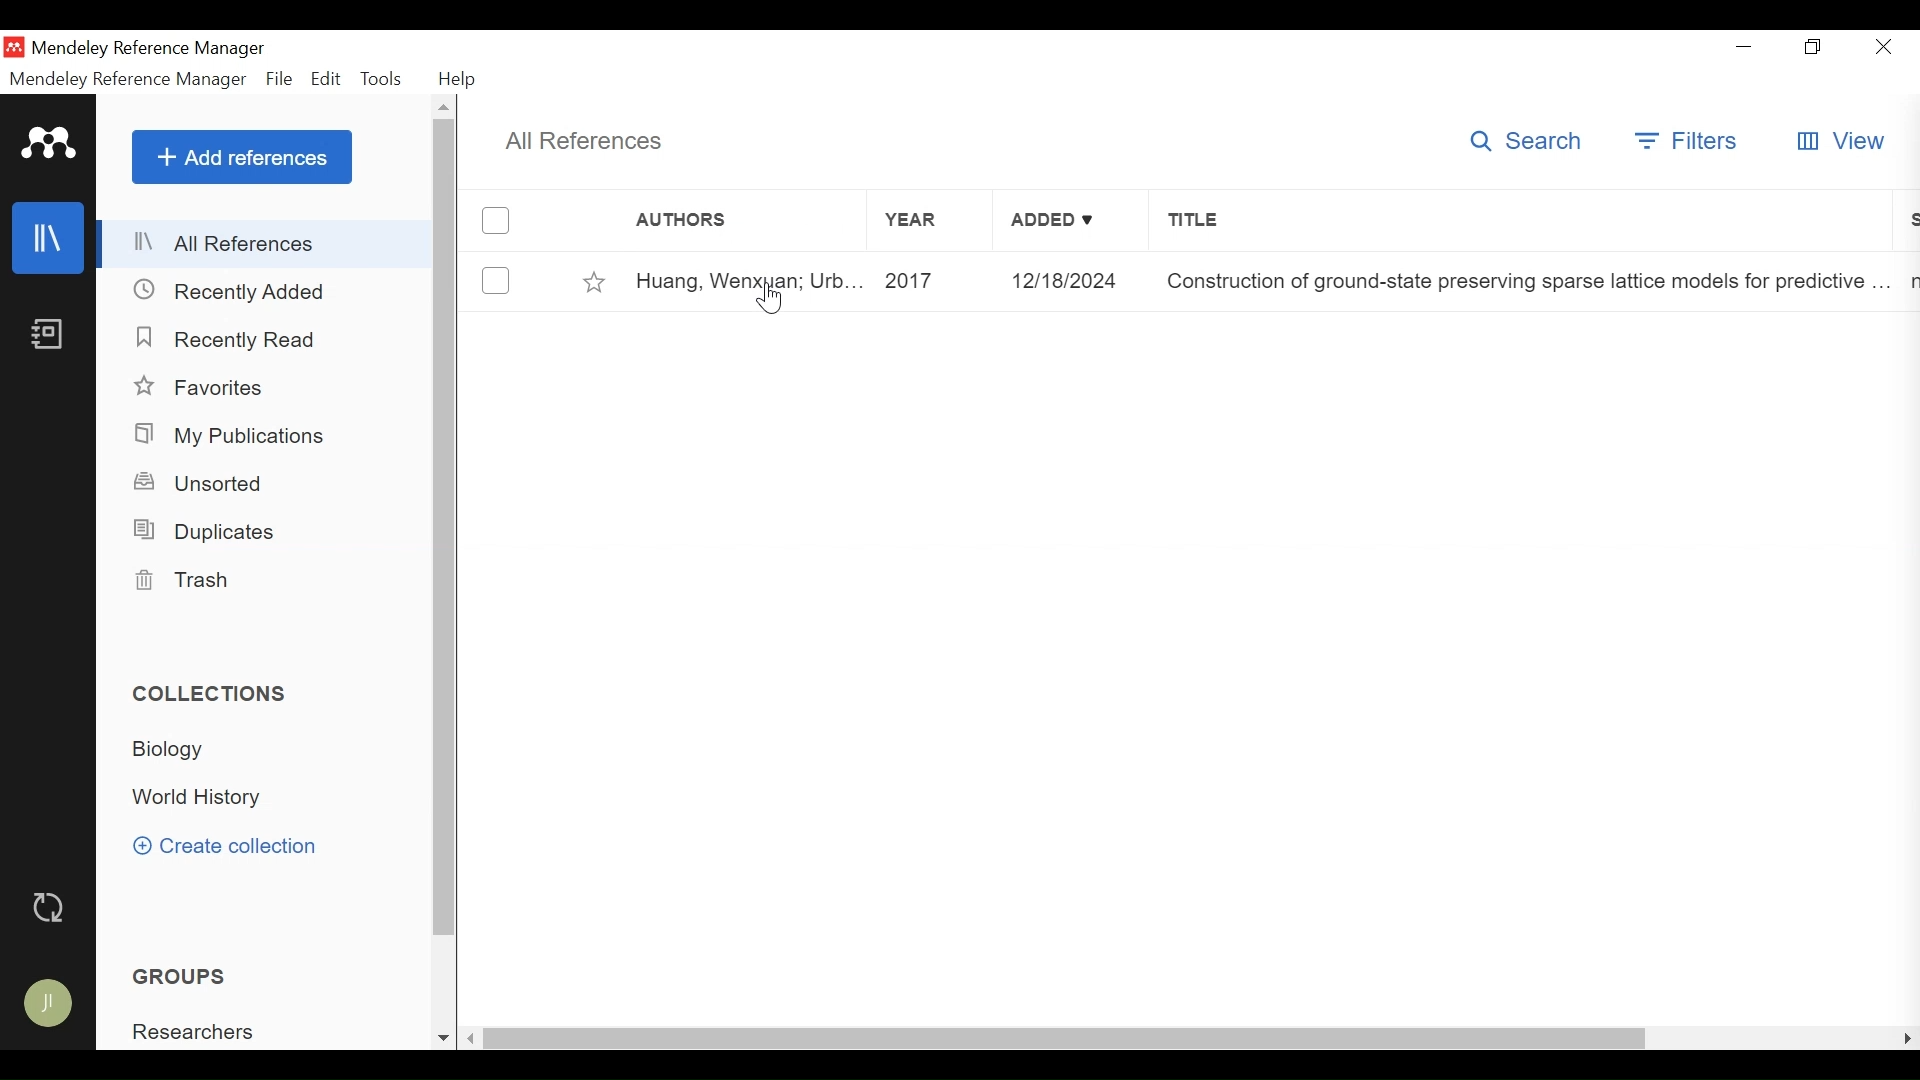 Image resolution: width=1920 pixels, height=1080 pixels. I want to click on Duplicates, so click(208, 534).